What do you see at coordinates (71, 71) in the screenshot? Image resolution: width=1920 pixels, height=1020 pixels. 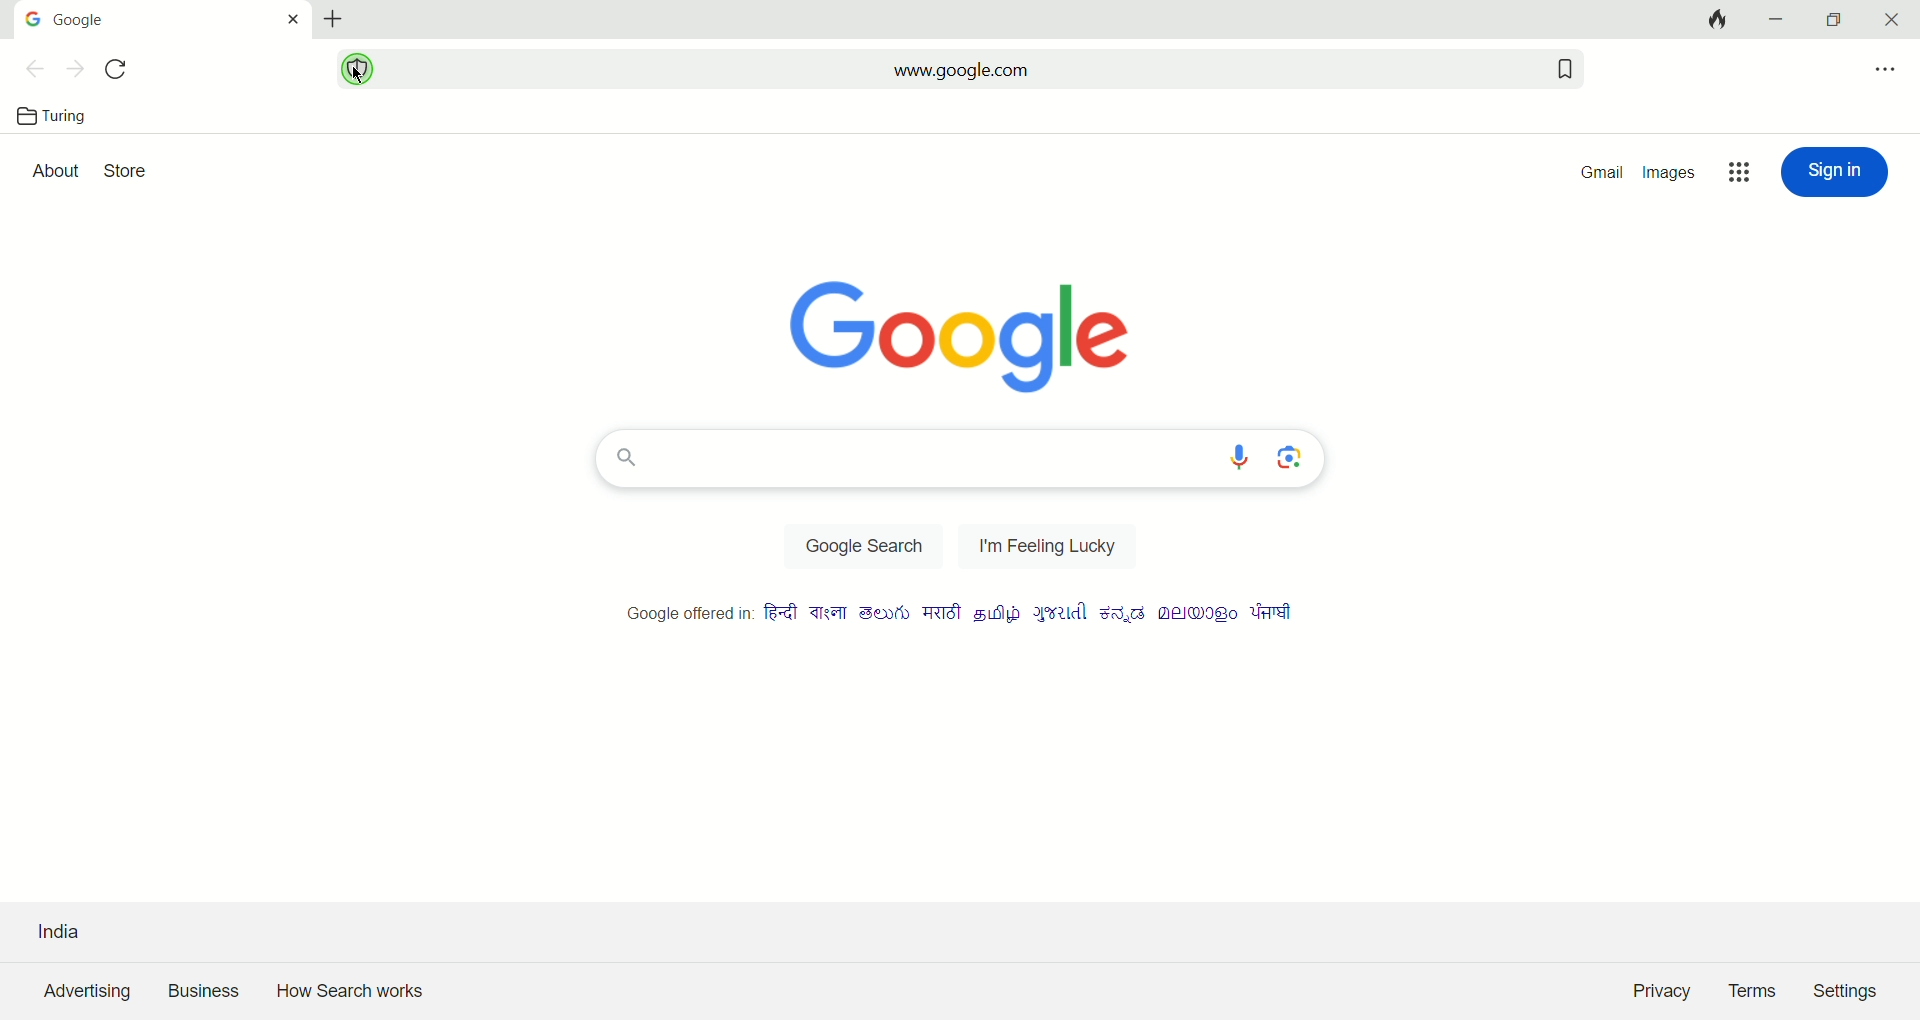 I see `next` at bounding box center [71, 71].